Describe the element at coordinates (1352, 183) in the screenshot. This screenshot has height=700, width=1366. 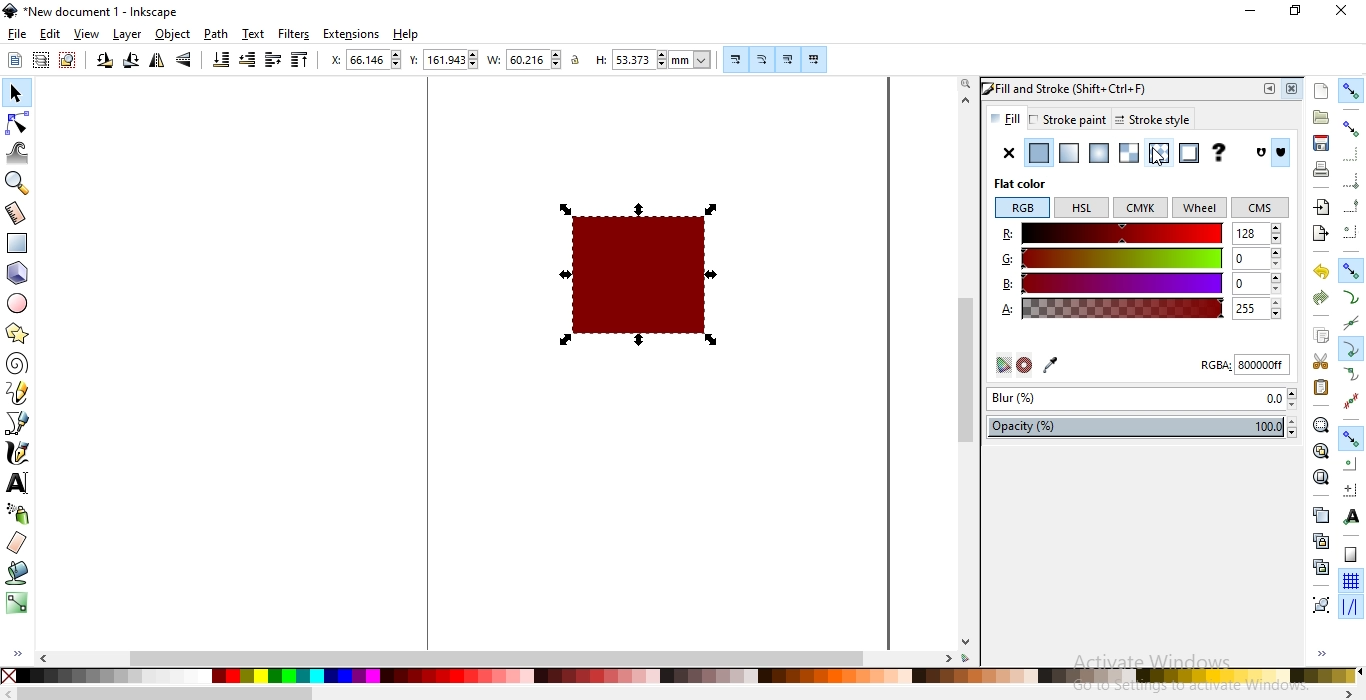
I see `snap bounding box corners` at that location.